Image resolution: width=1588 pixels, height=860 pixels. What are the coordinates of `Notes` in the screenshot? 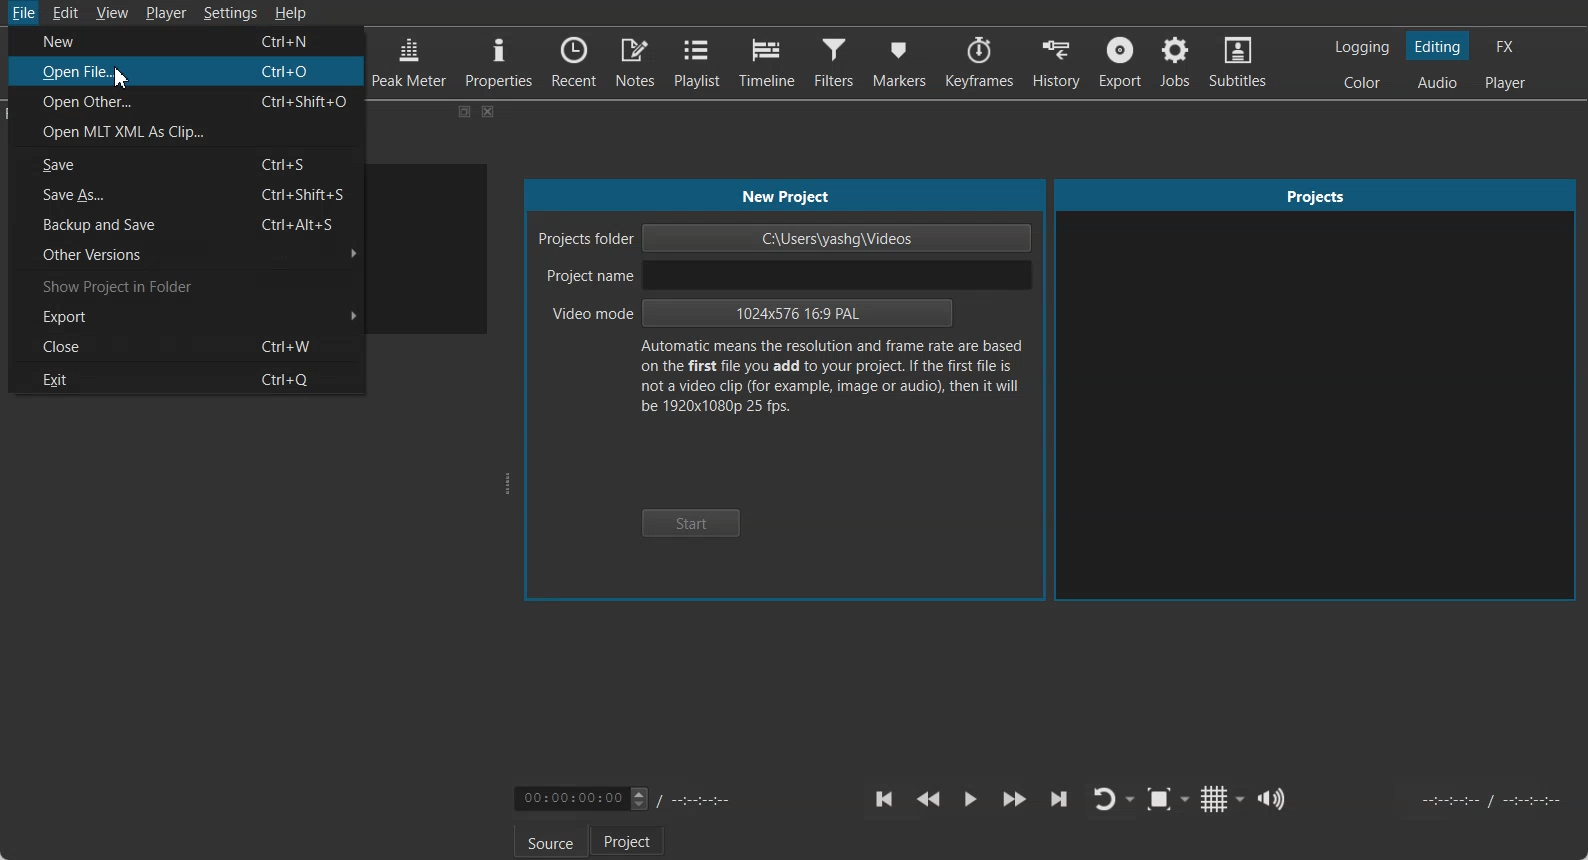 It's located at (636, 61).